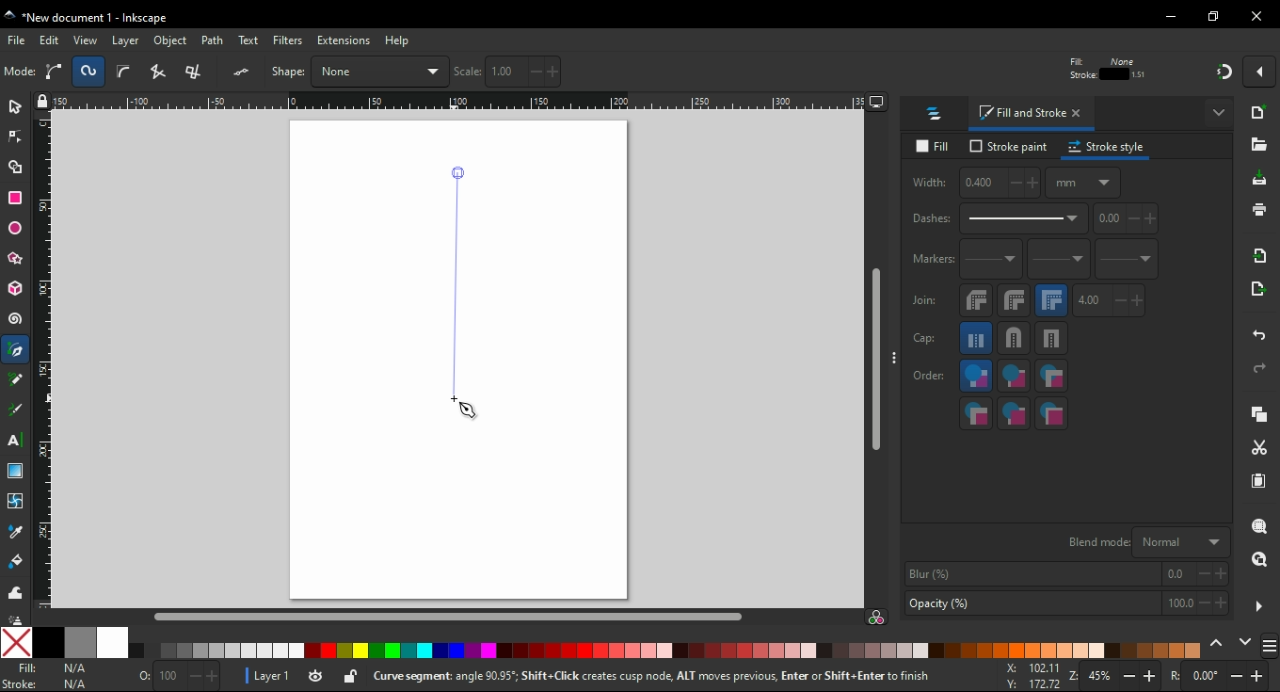 The image size is (1280, 692). Describe the element at coordinates (359, 71) in the screenshot. I see `raise` at that location.